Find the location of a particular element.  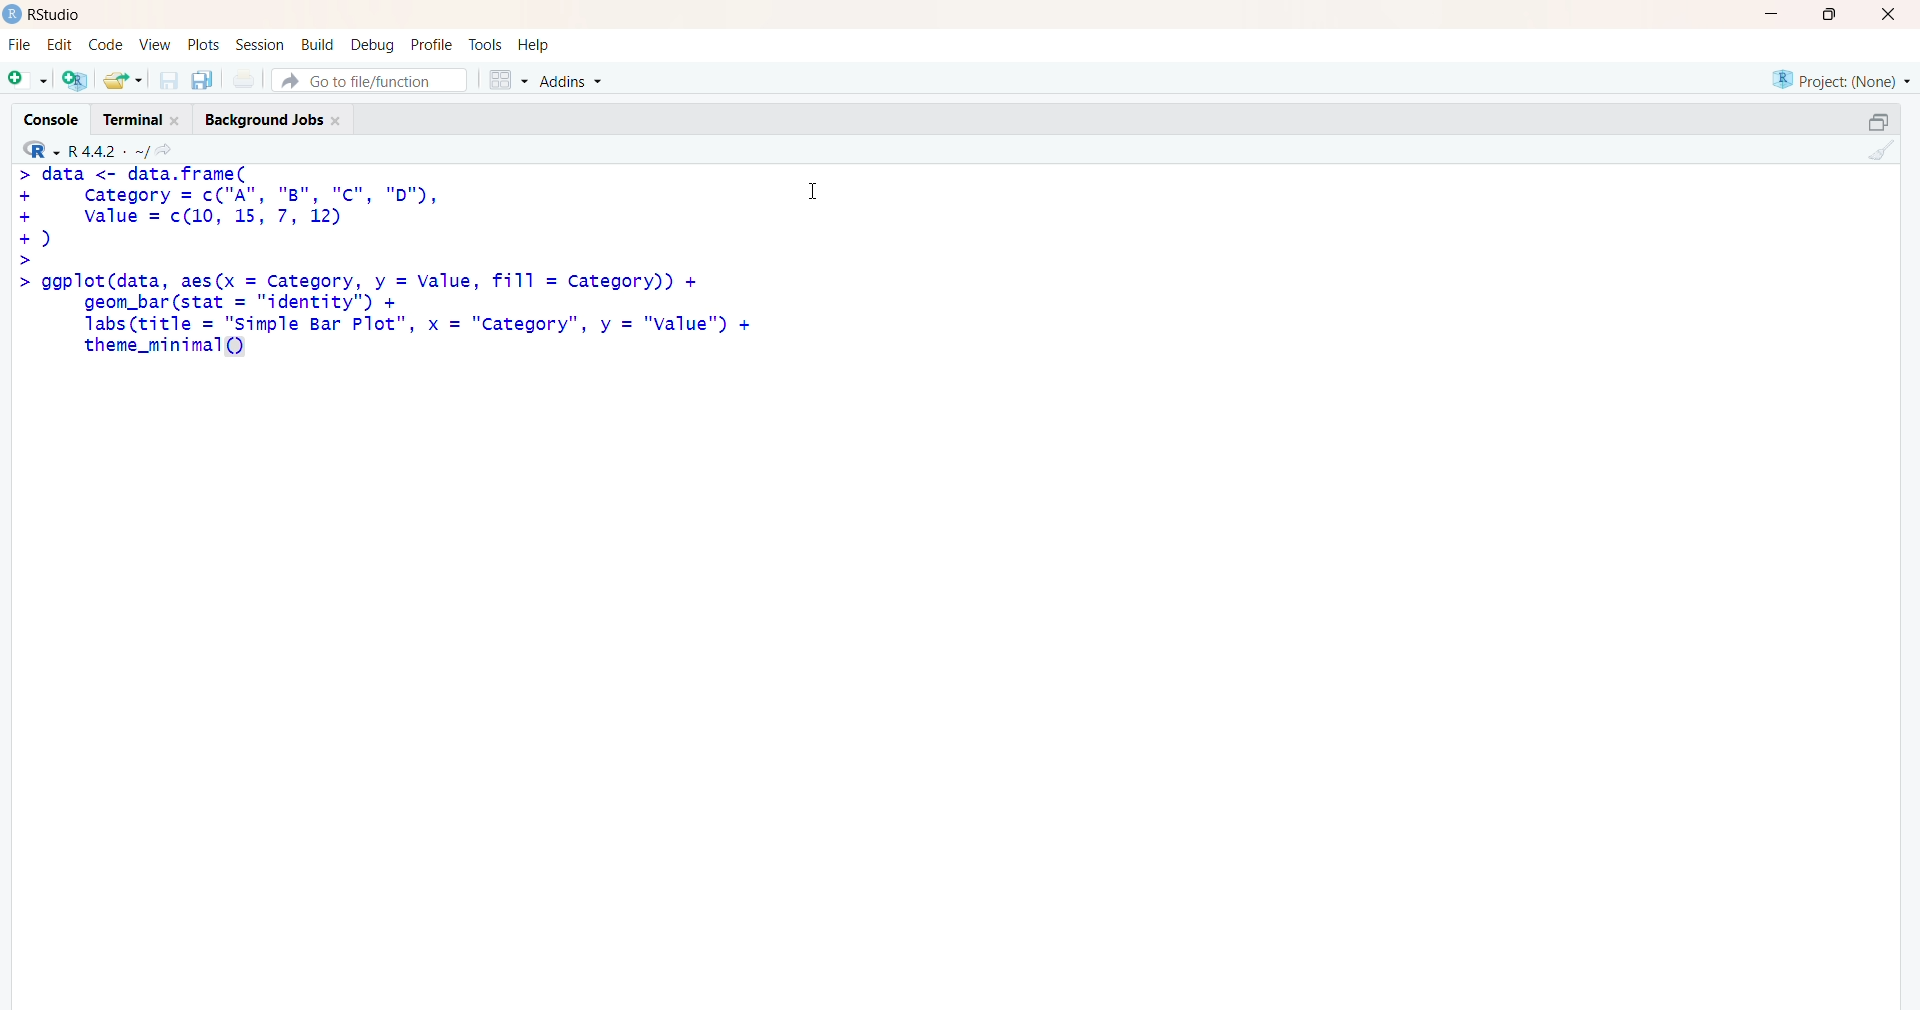

clear console is located at coordinates (1878, 150).